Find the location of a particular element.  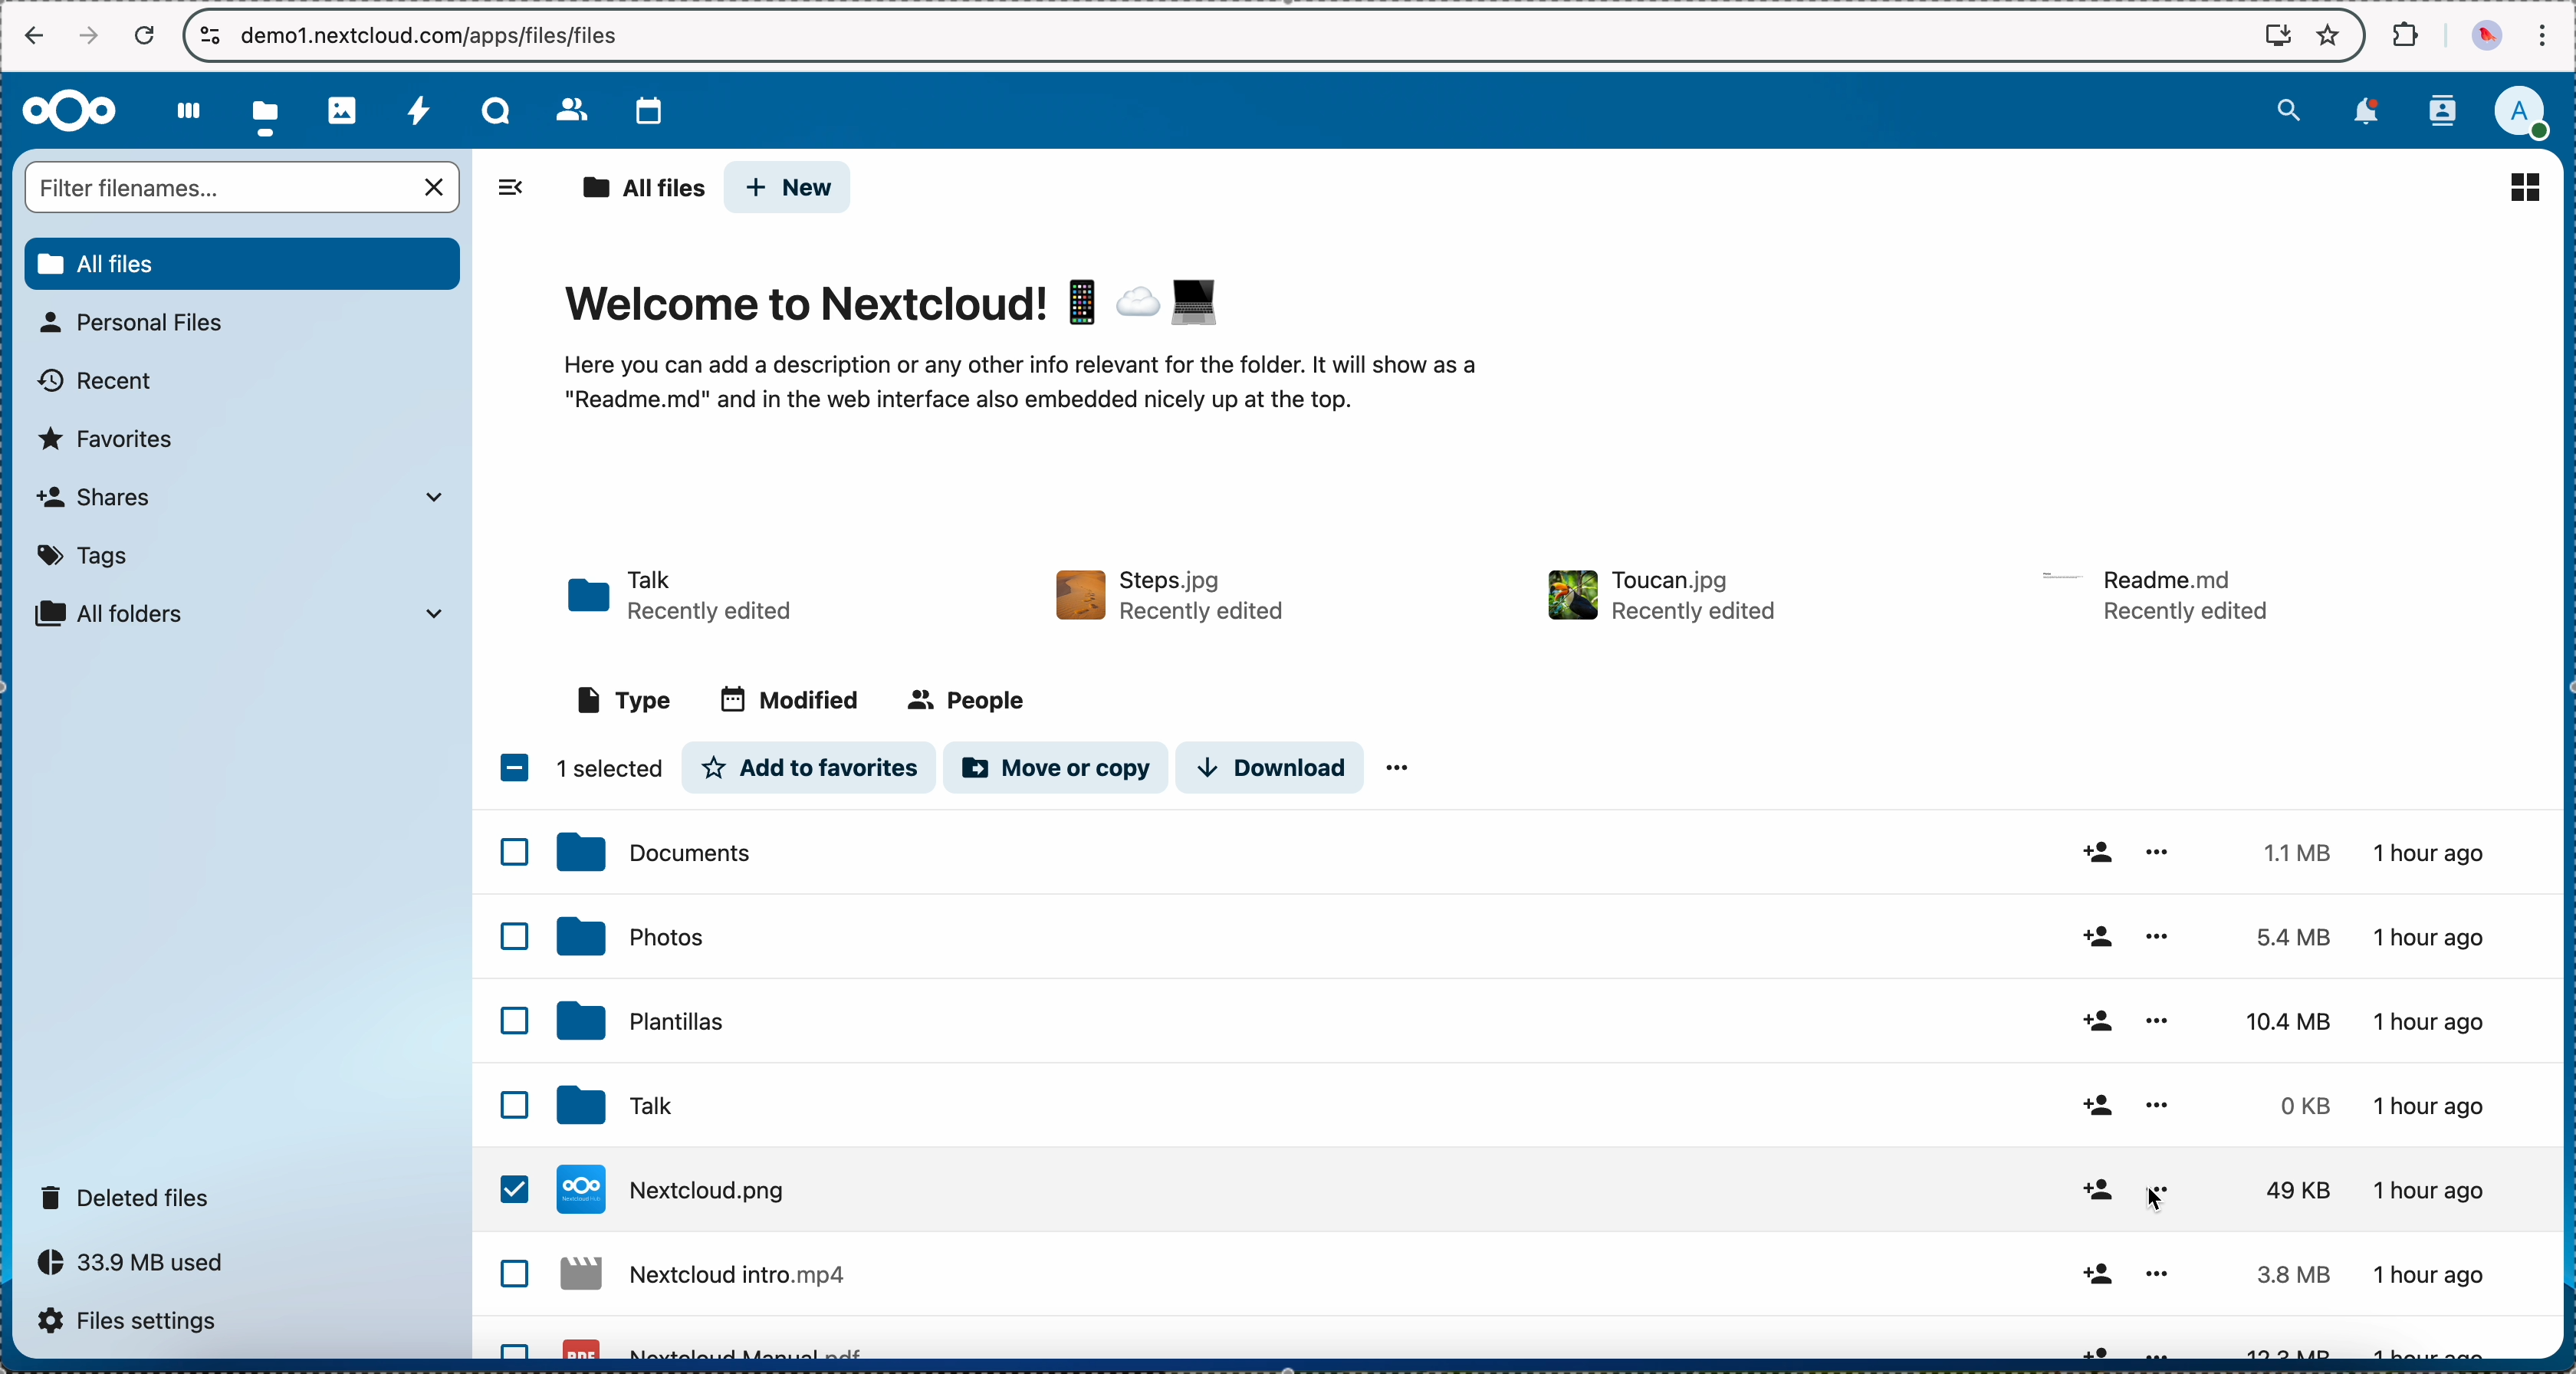

file is located at coordinates (1661, 596).